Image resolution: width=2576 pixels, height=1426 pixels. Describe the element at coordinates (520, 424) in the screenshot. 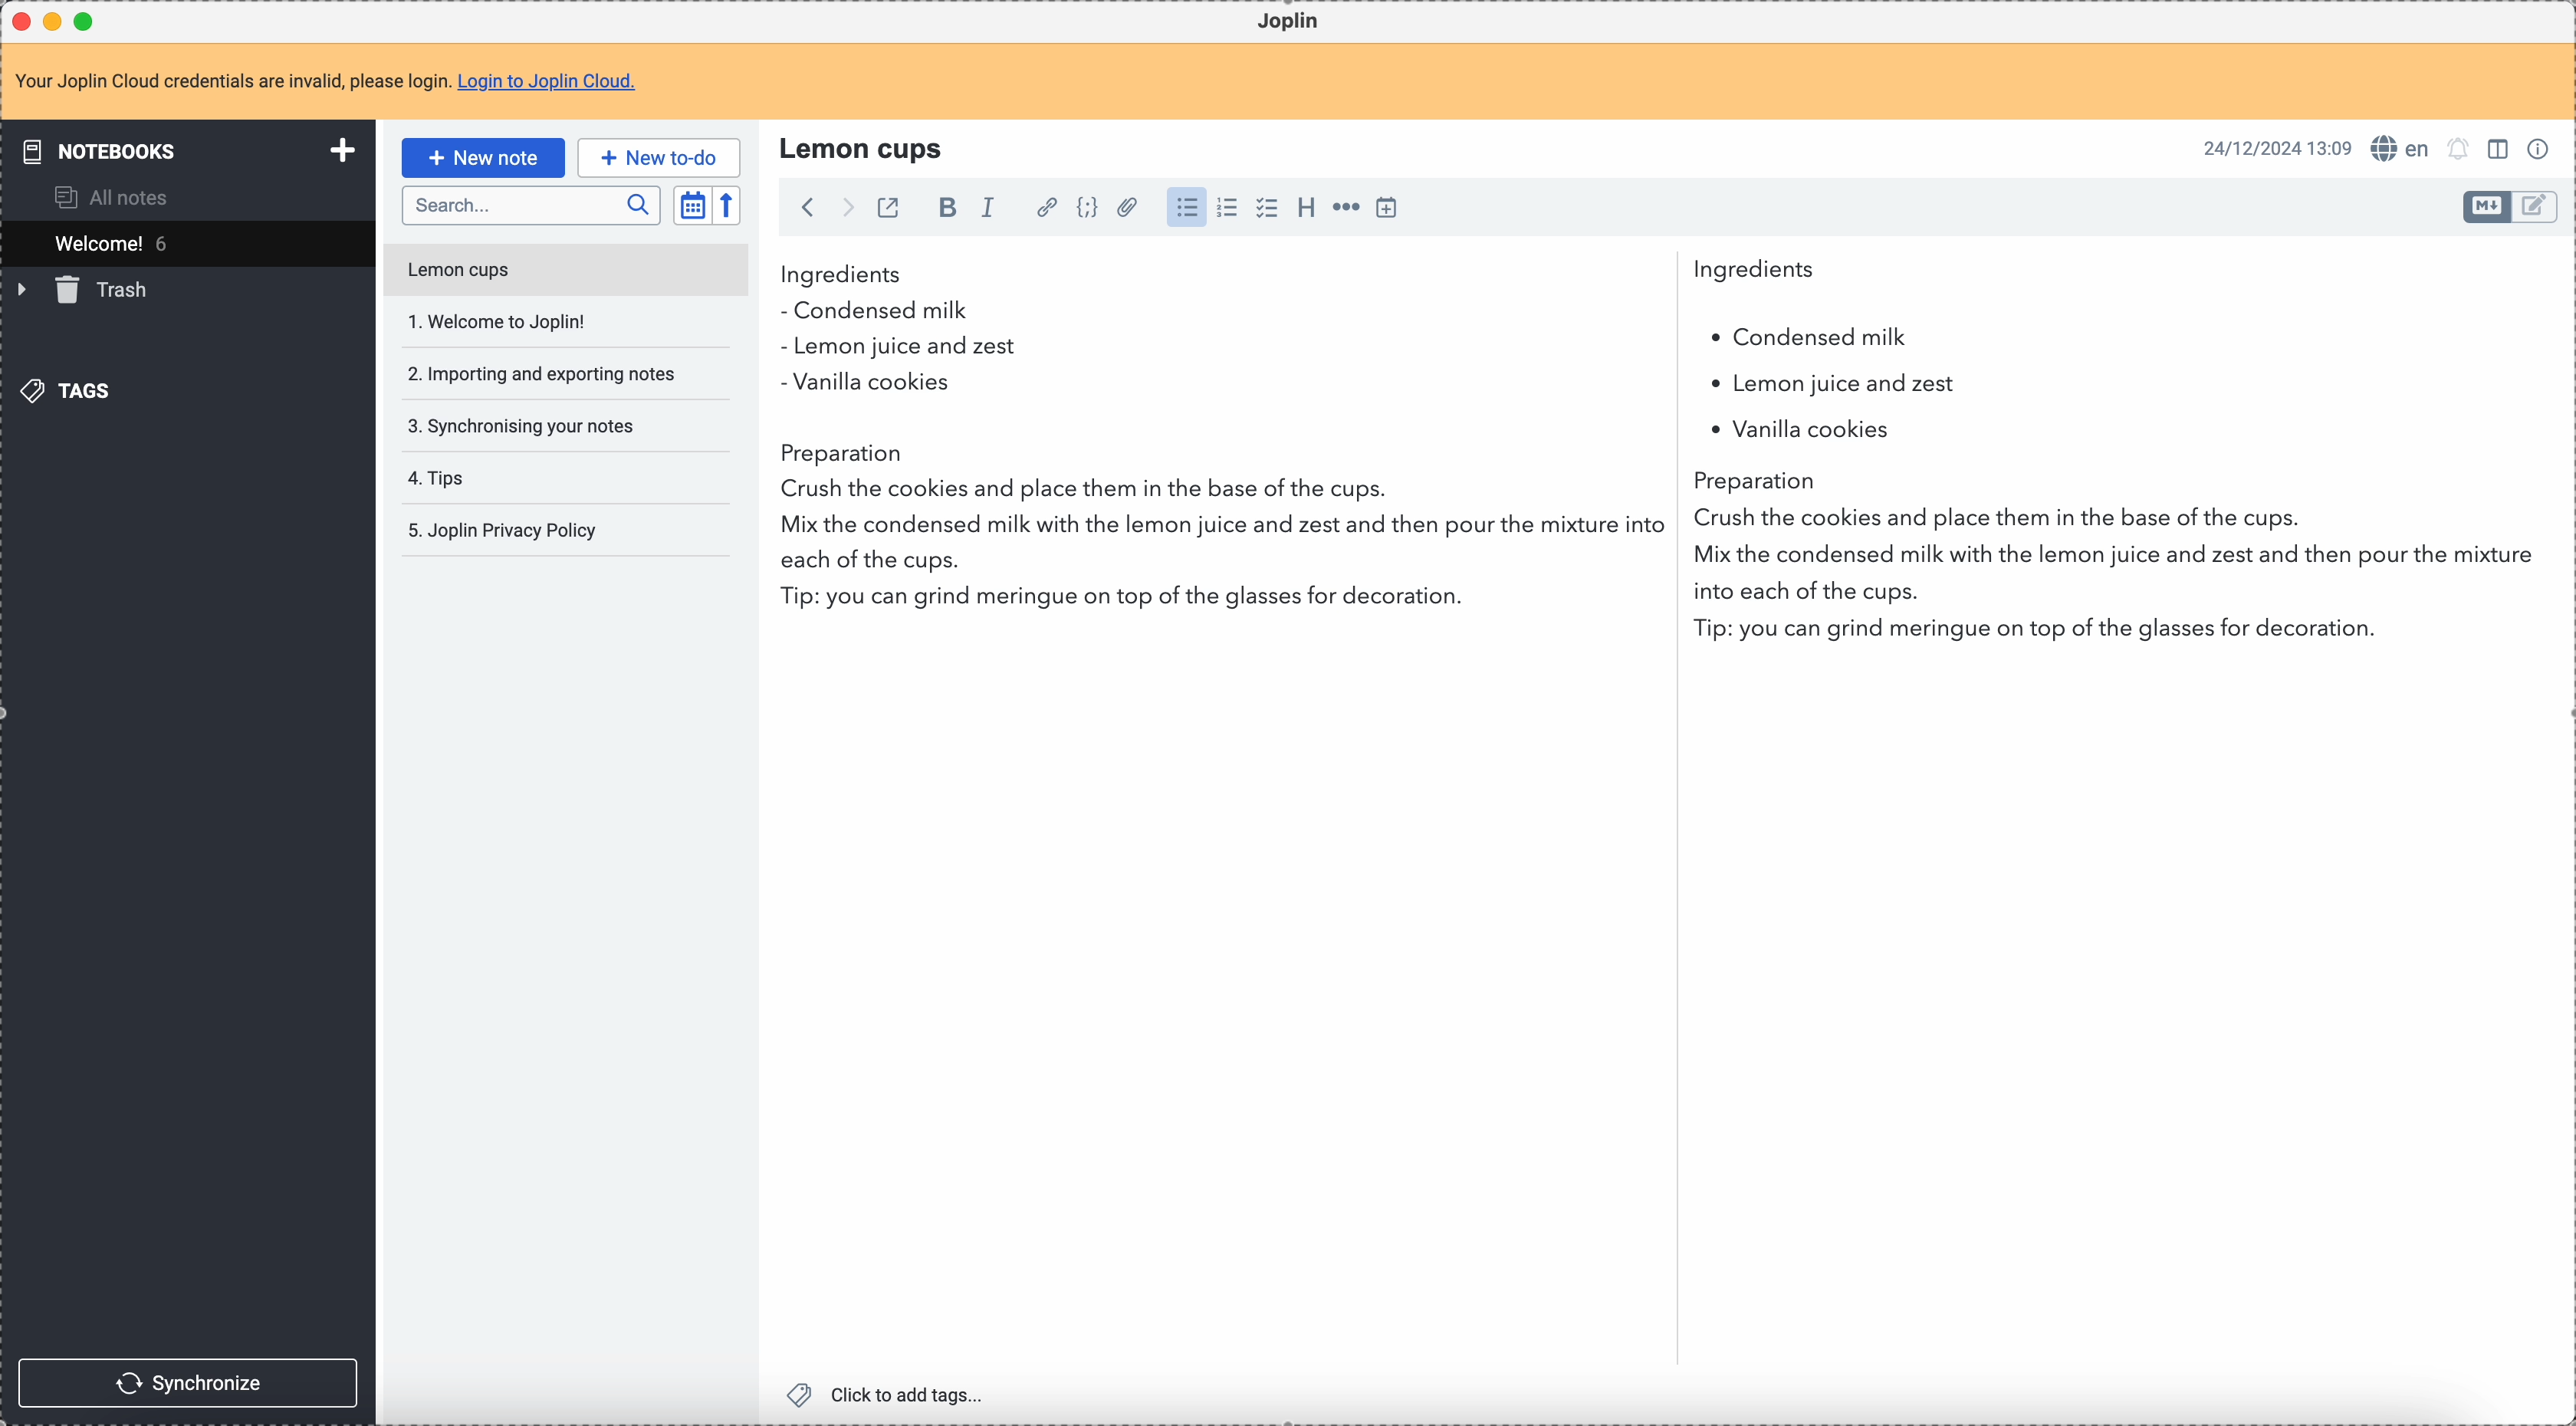

I see `synchronising your notes` at that location.